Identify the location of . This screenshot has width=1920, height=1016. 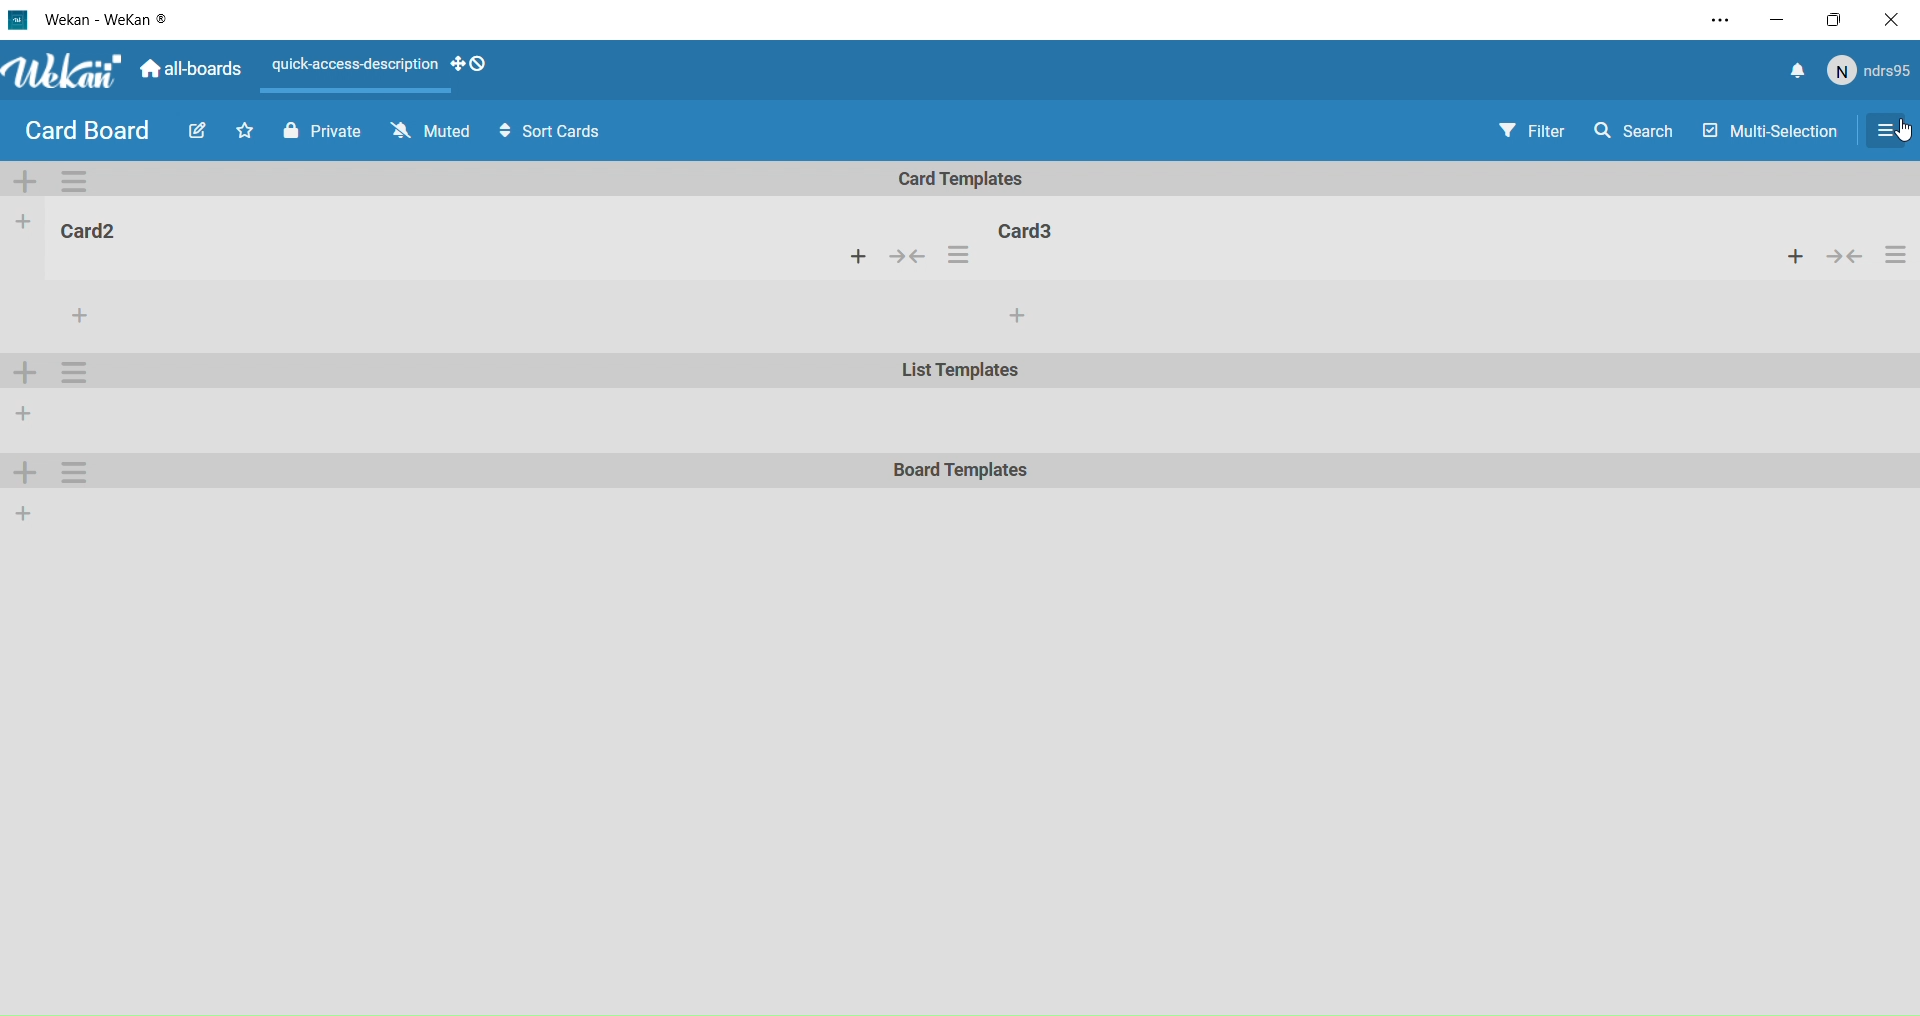
(1797, 74).